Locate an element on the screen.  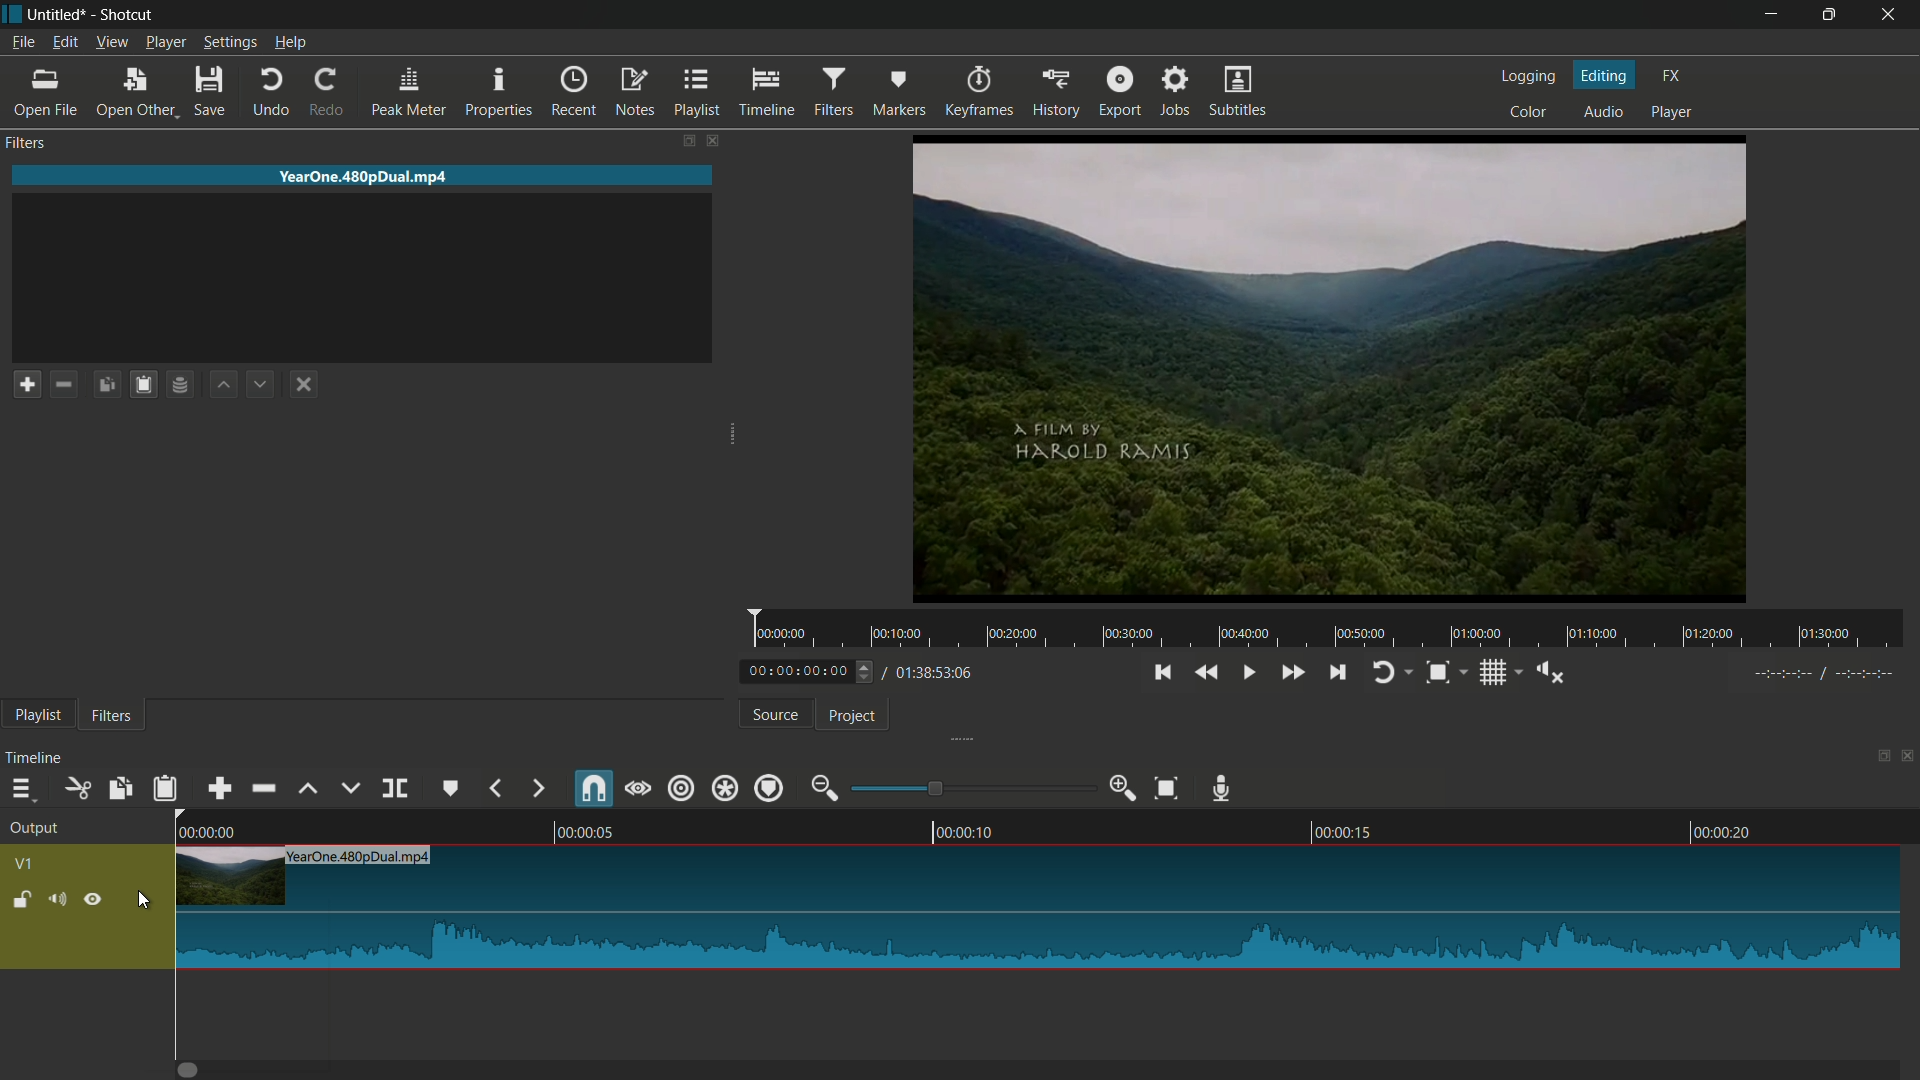
backward is located at coordinates (494, 786).